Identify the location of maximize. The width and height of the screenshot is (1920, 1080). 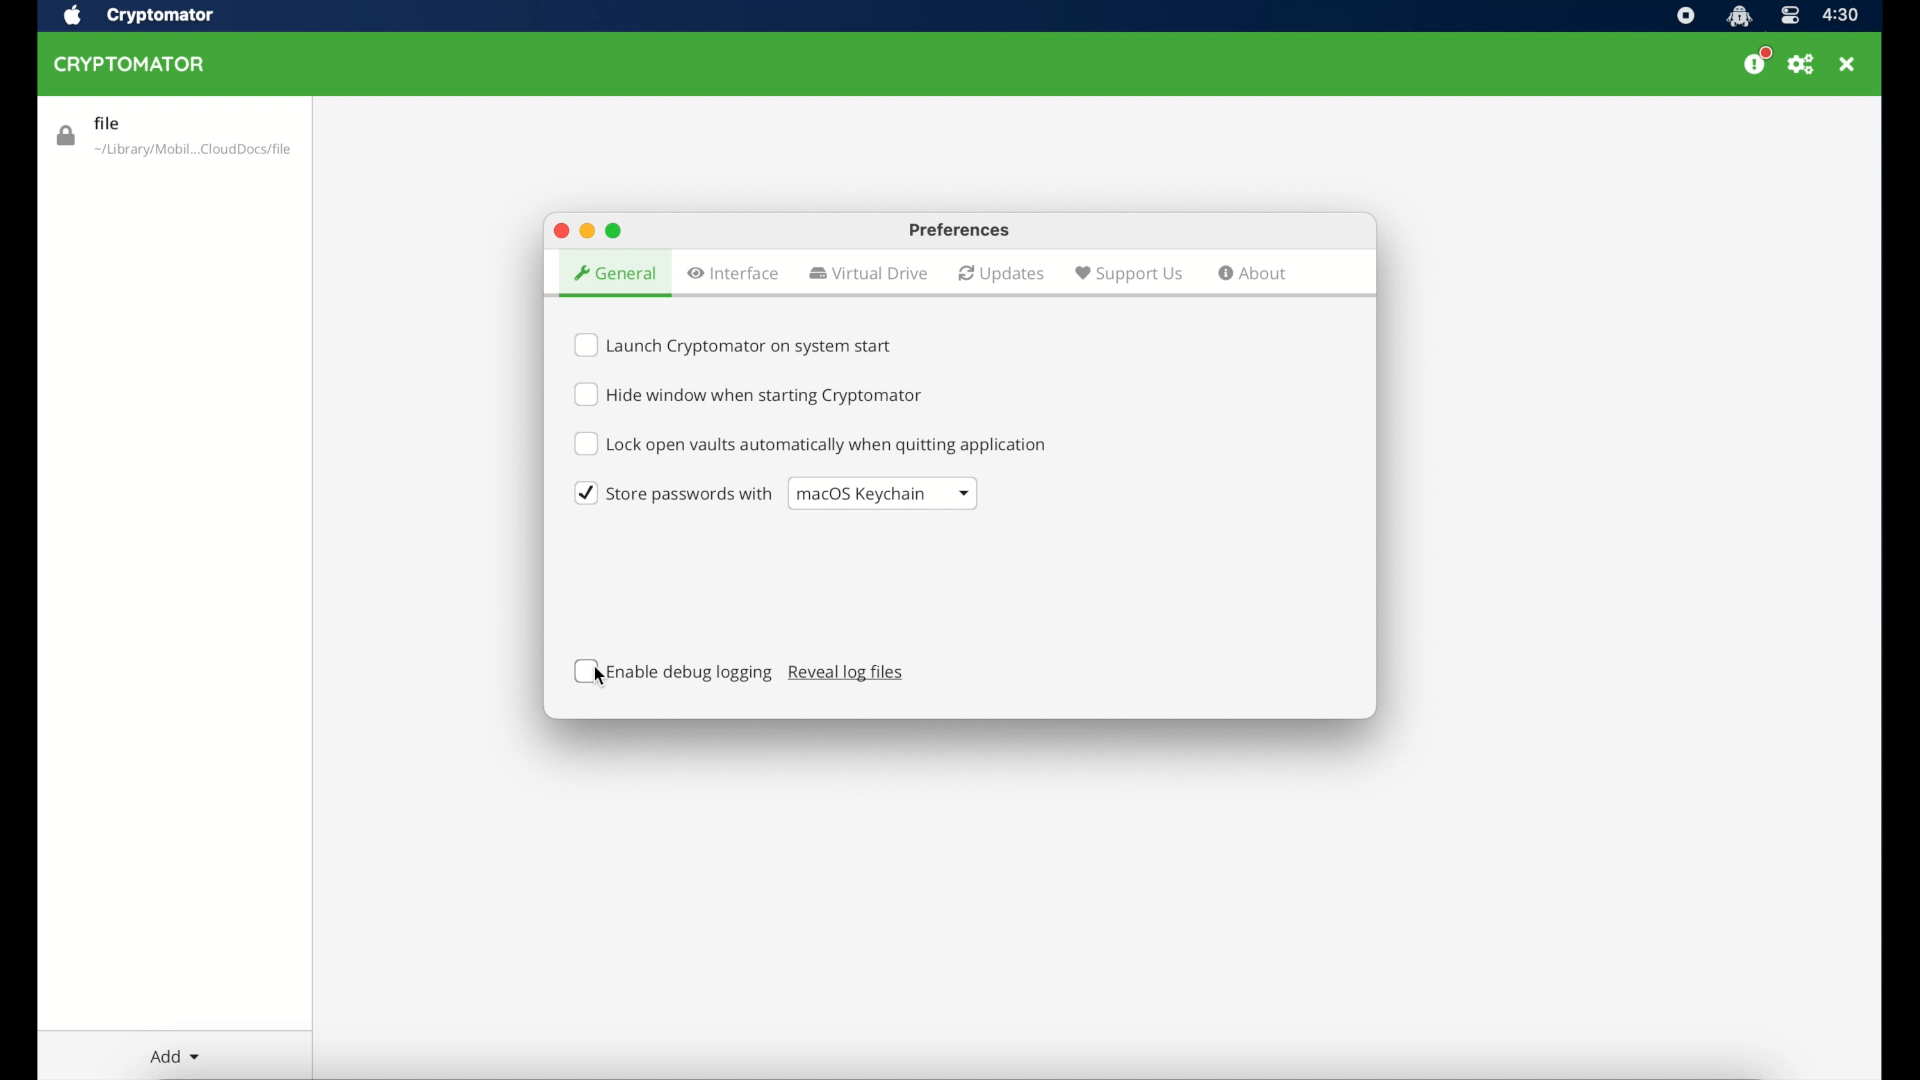
(616, 231).